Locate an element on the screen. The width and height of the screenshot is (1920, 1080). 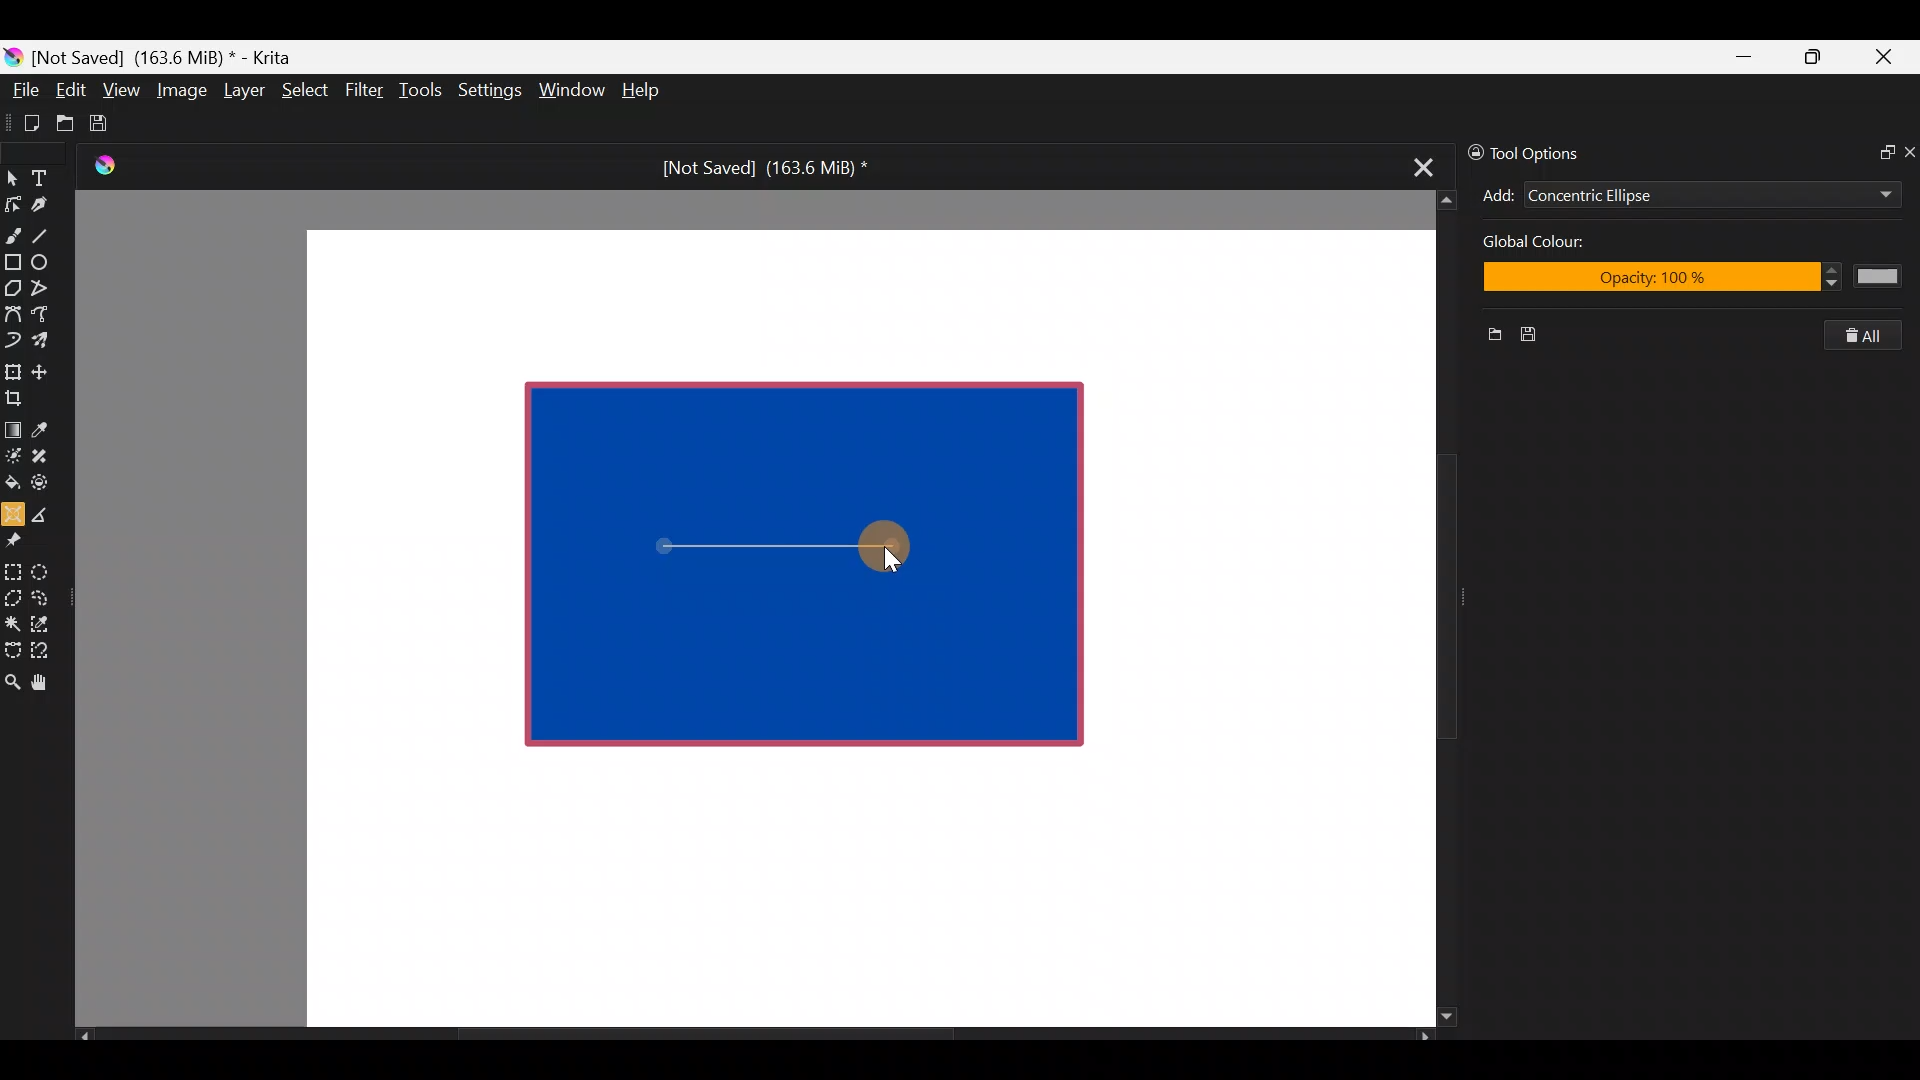
Maximize is located at coordinates (1812, 56).